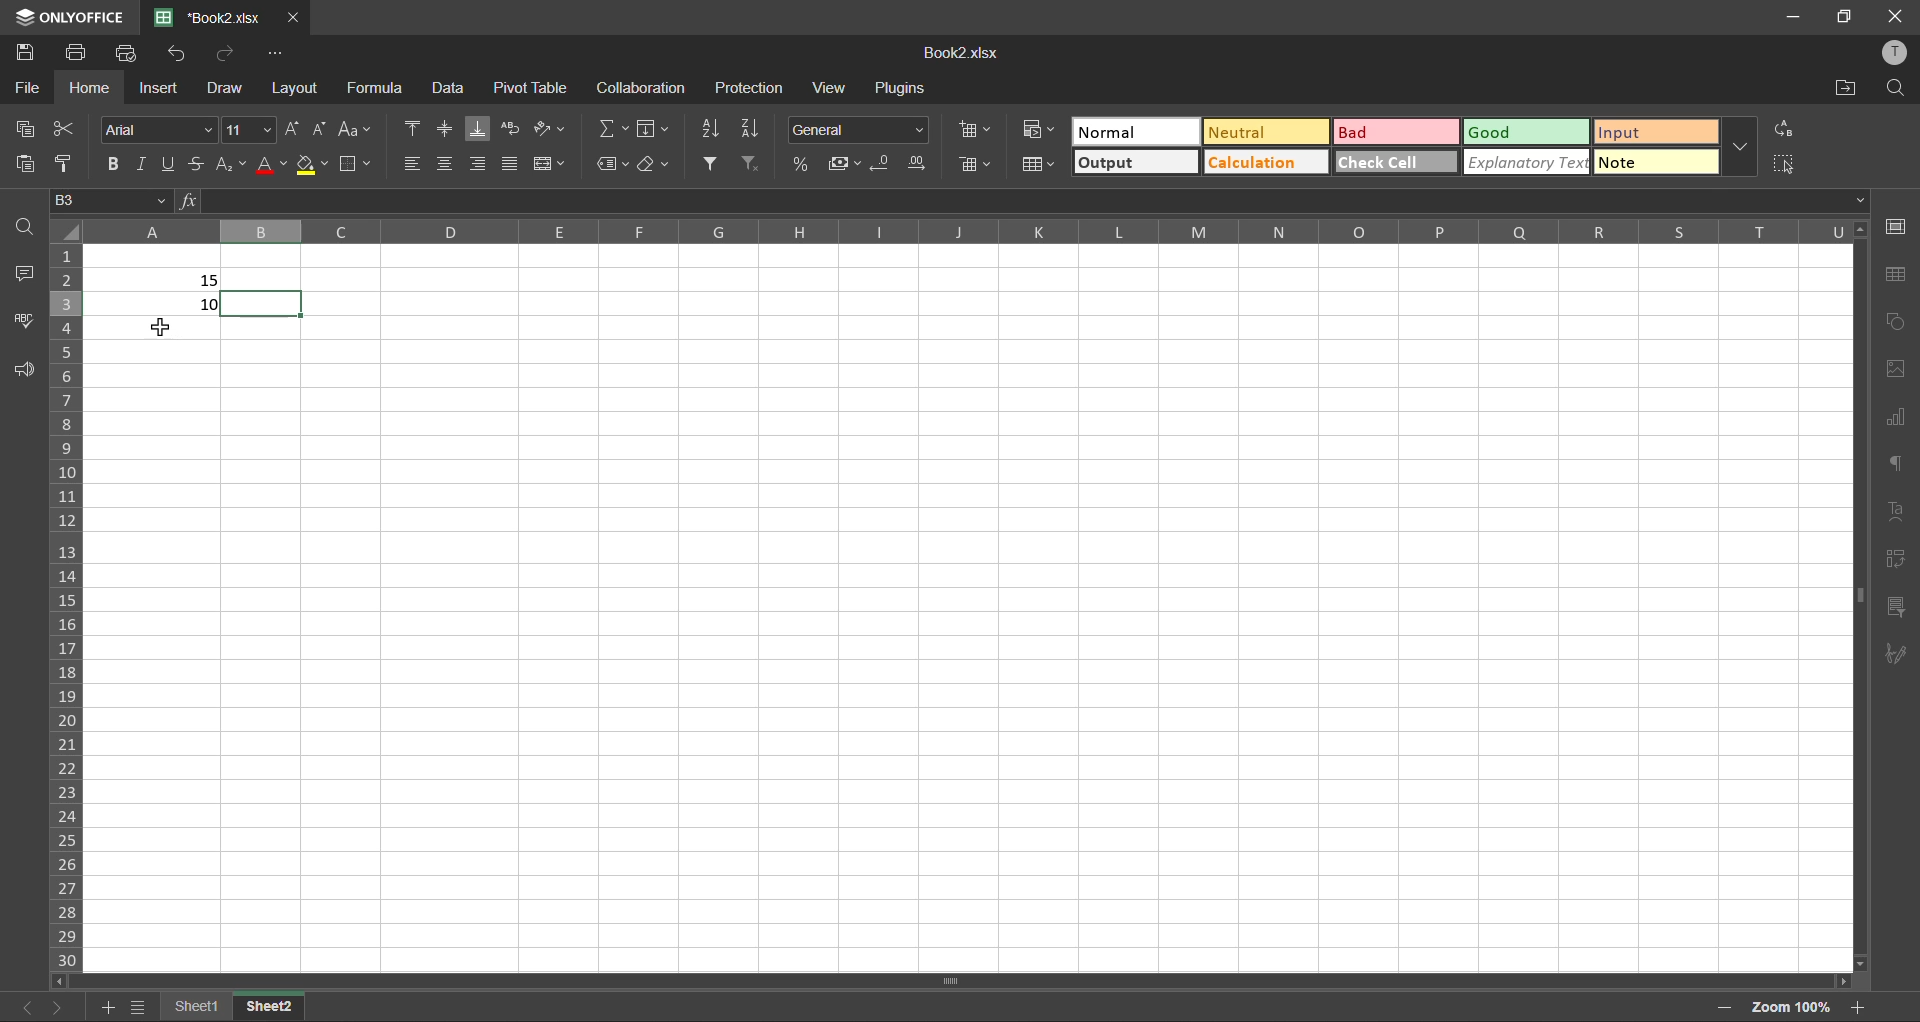 Image resolution: width=1920 pixels, height=1022 pixels. I want to click on file, so click(26, 88).